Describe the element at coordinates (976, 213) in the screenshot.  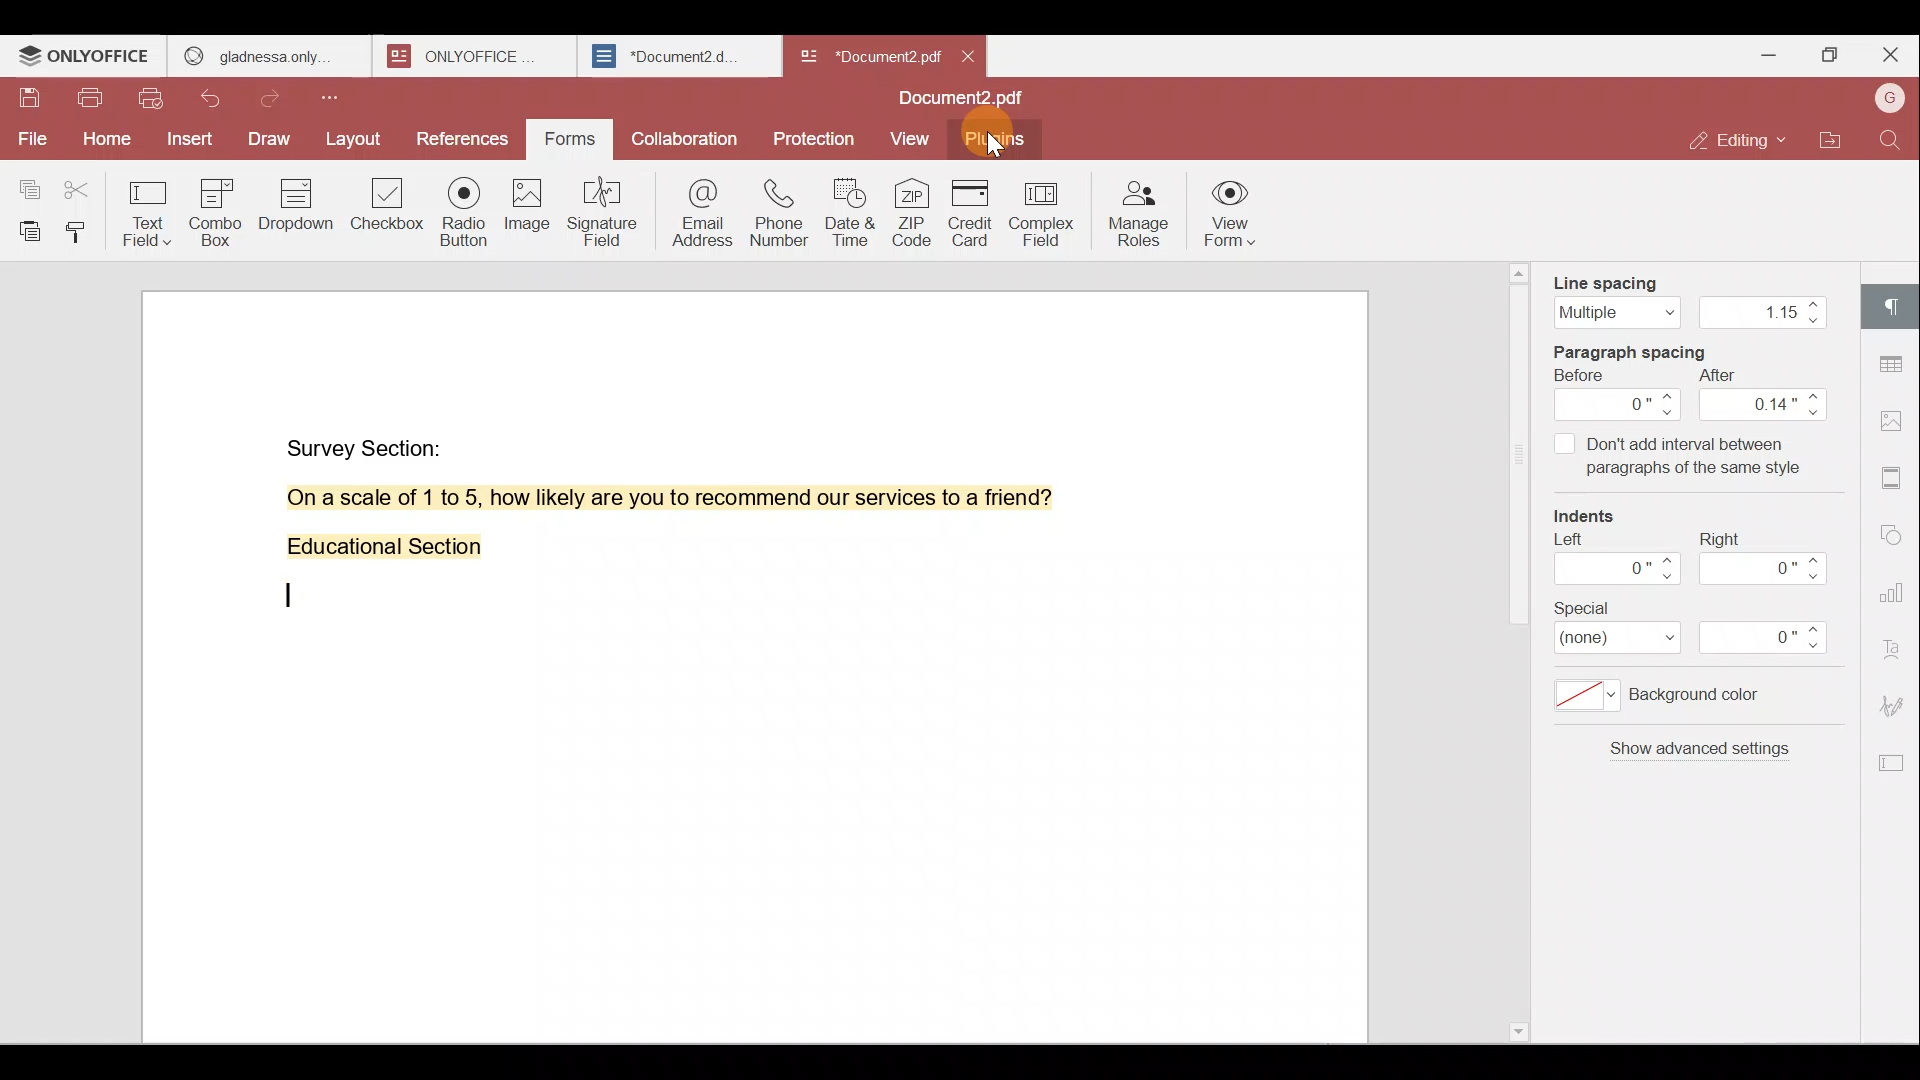
I see `Credit card` at that location.